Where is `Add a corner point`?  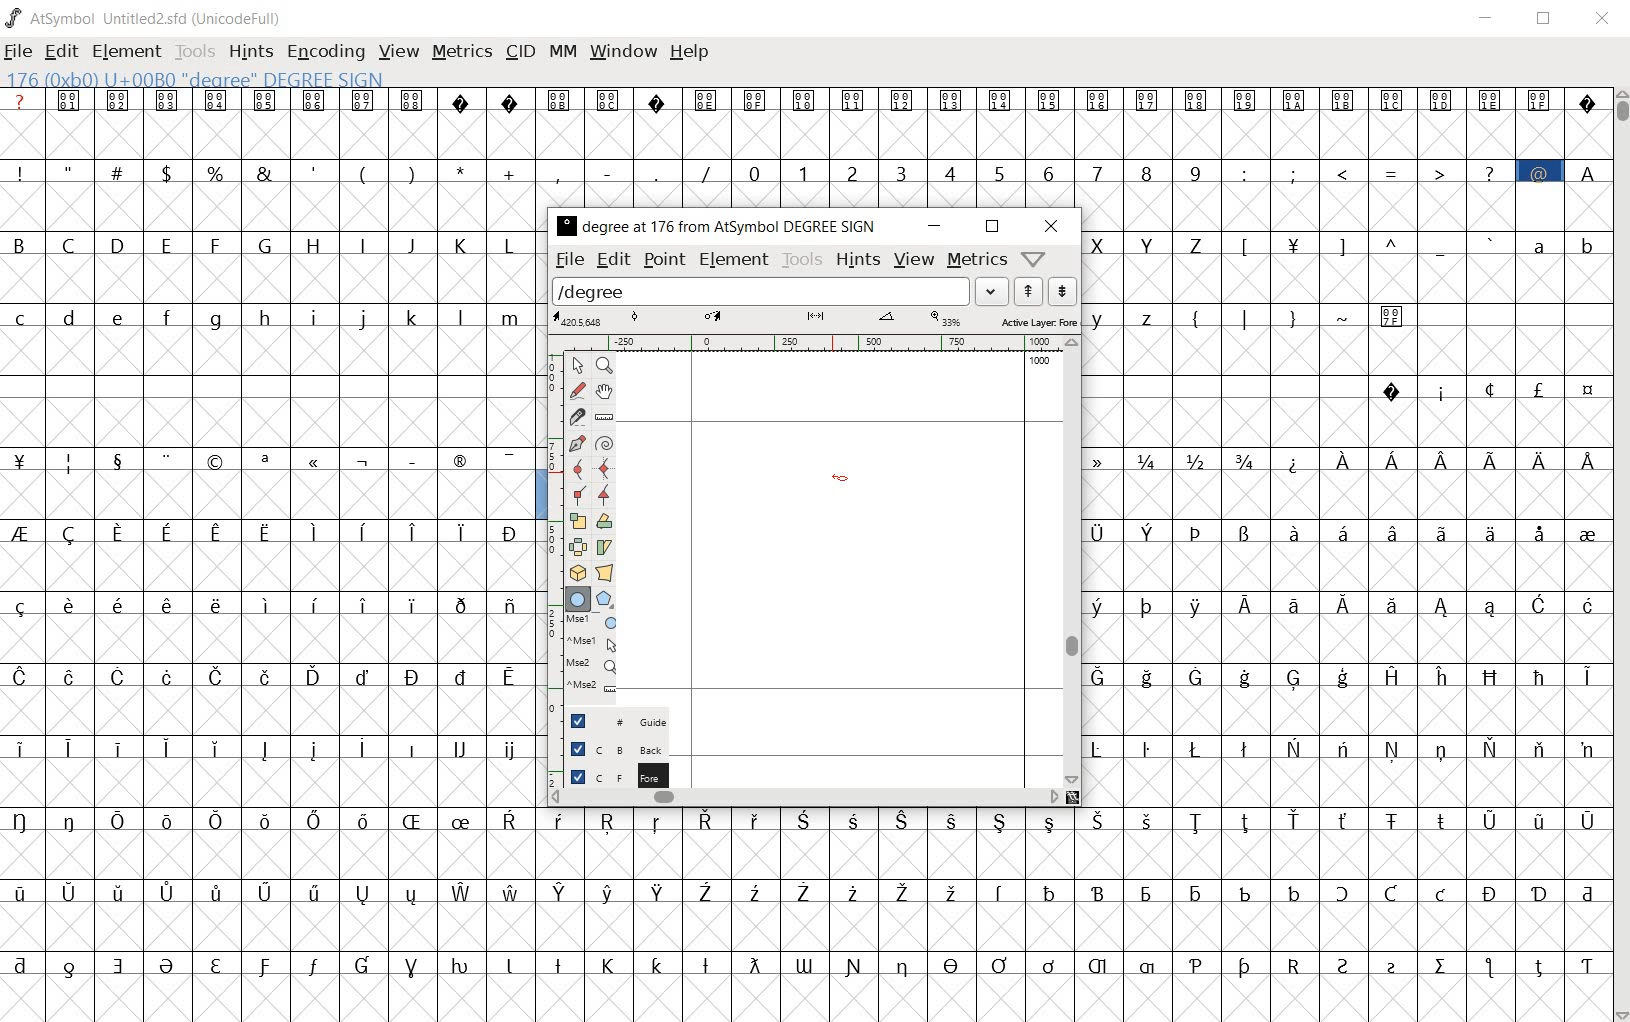
Add a corner point is located at coordinates (603, 495).